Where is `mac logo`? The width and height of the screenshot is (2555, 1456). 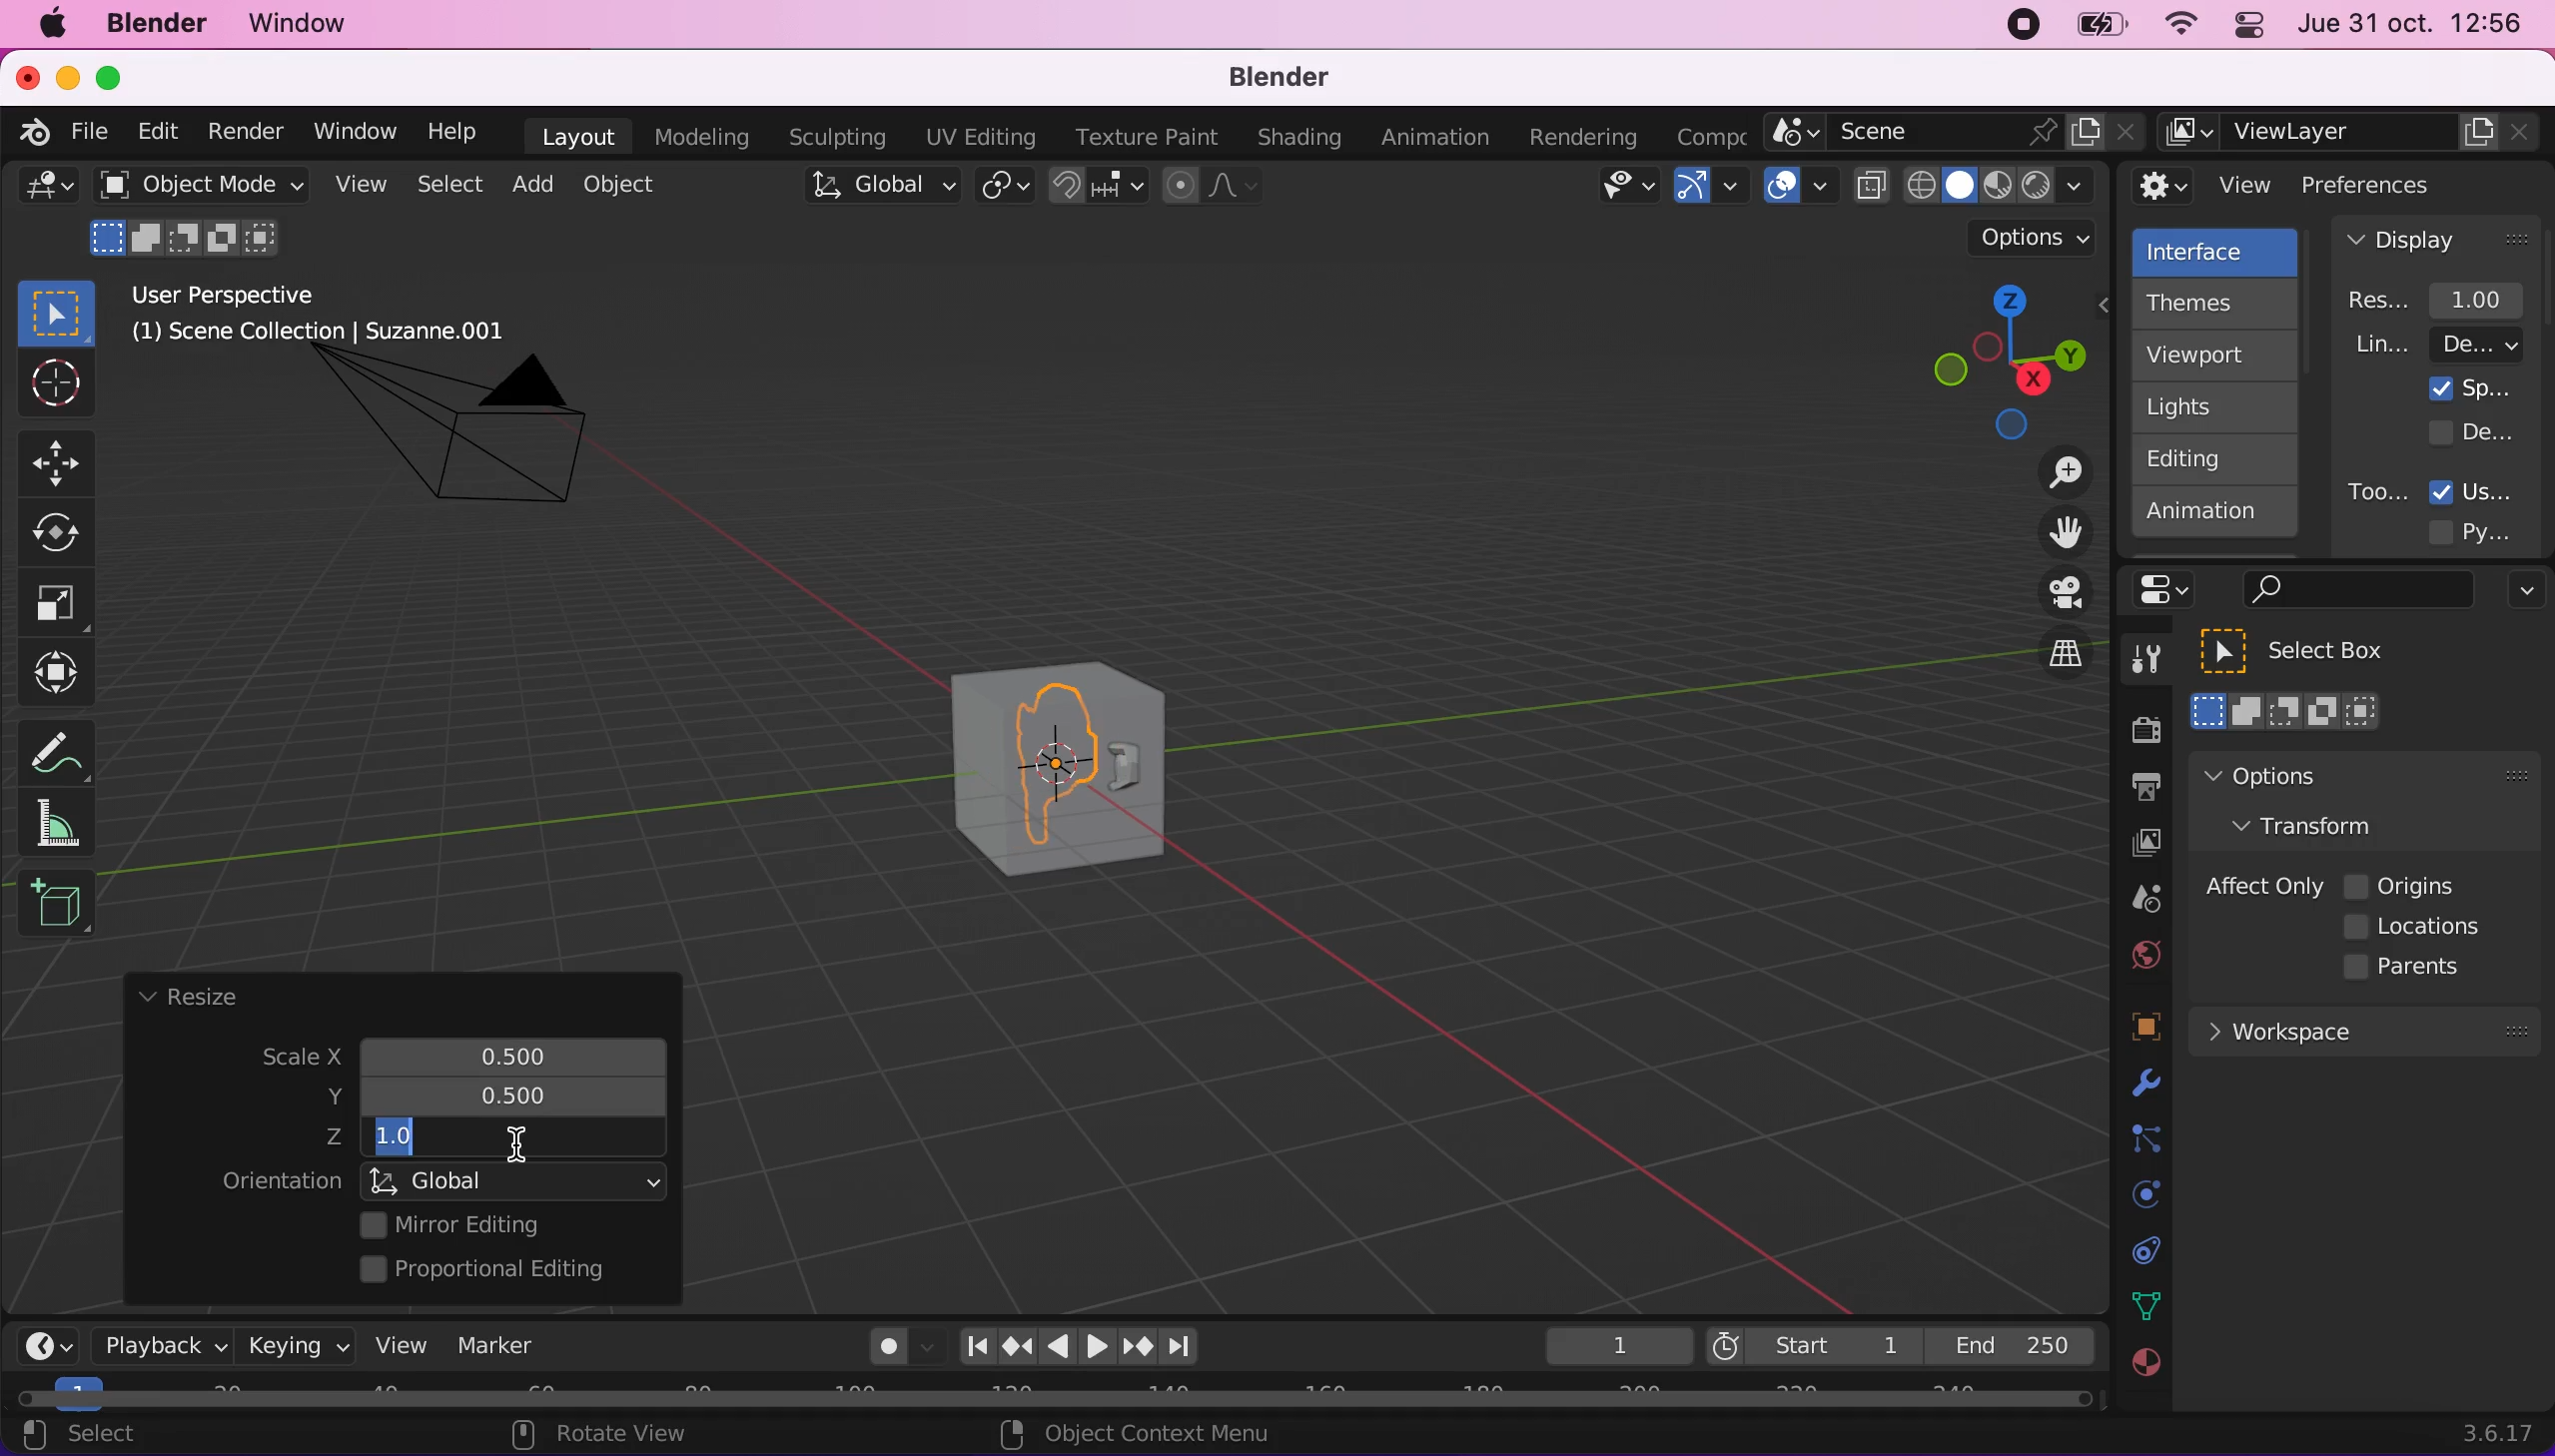 mac logo is located at coordinates (51, 26).